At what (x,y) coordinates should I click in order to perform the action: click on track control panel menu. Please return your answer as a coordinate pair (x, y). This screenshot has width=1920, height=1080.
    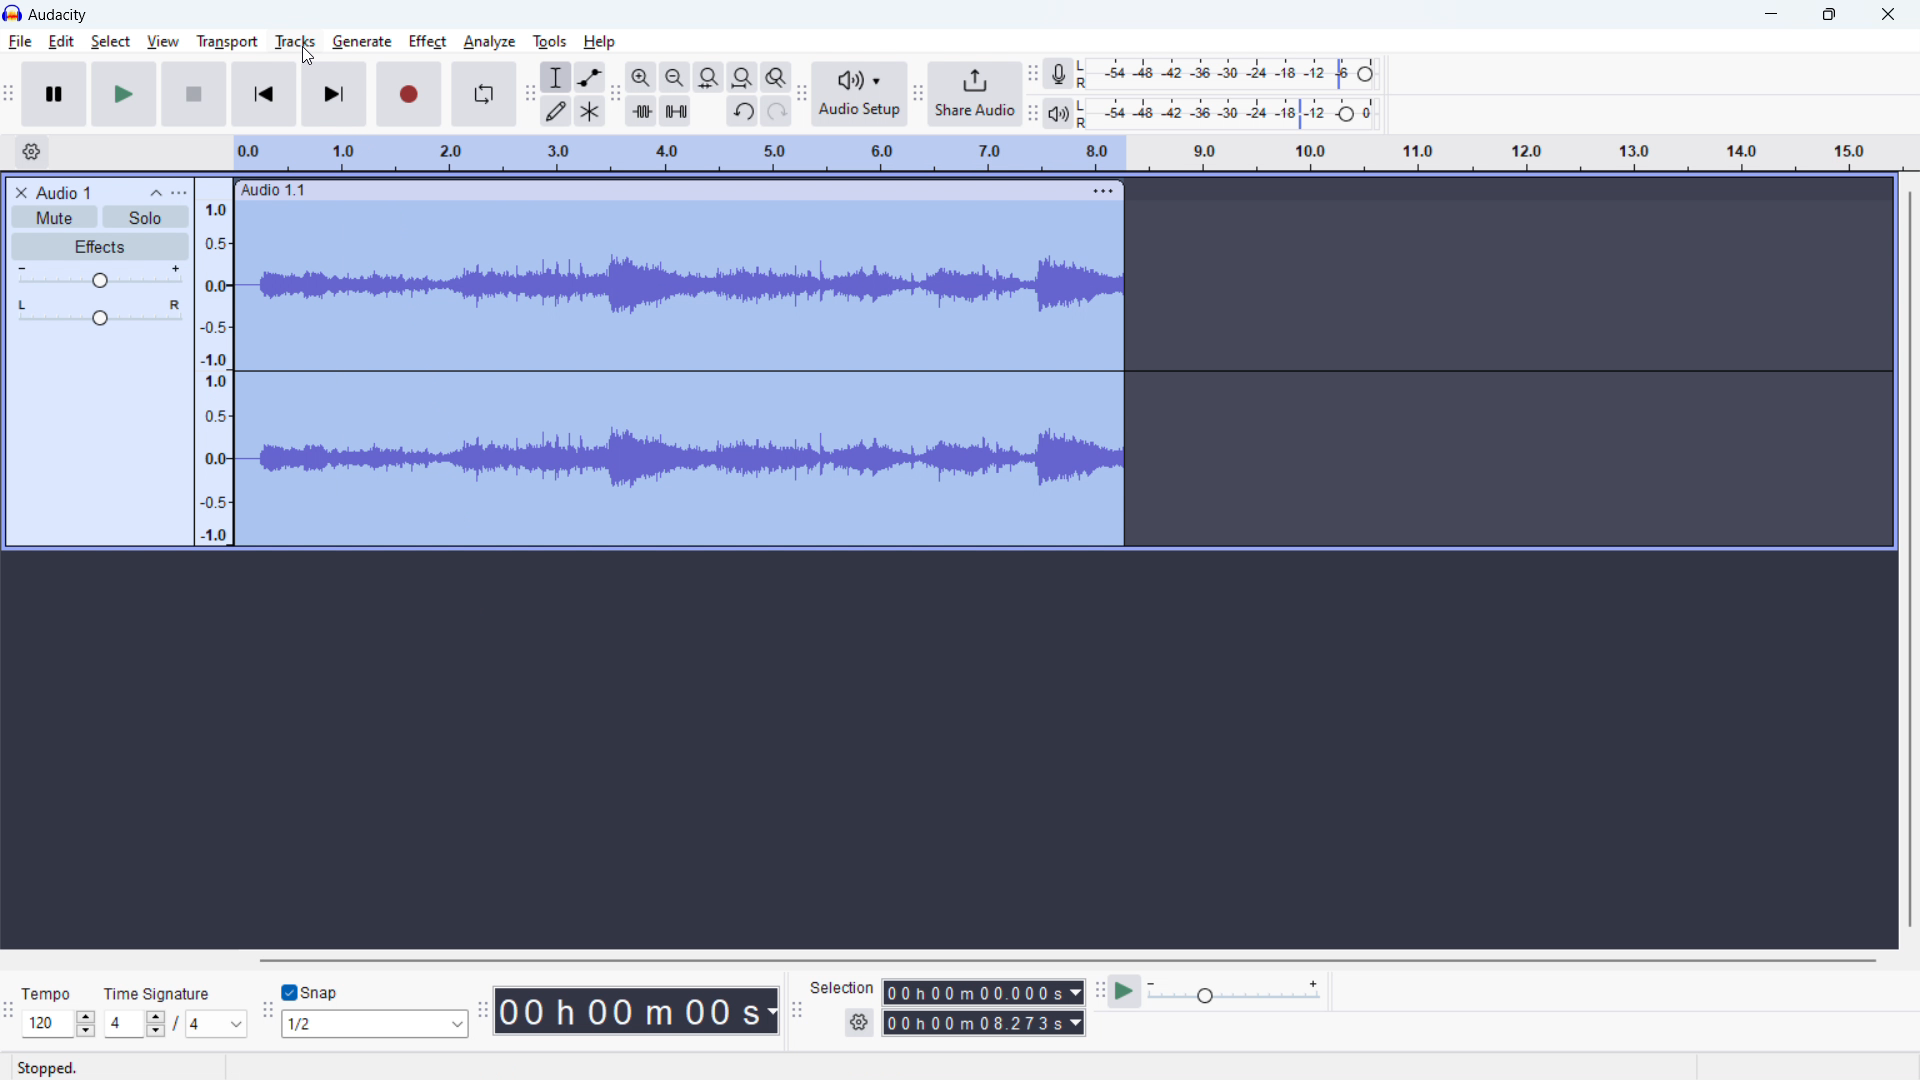
    Looking at the image, I should click on (179, 193).